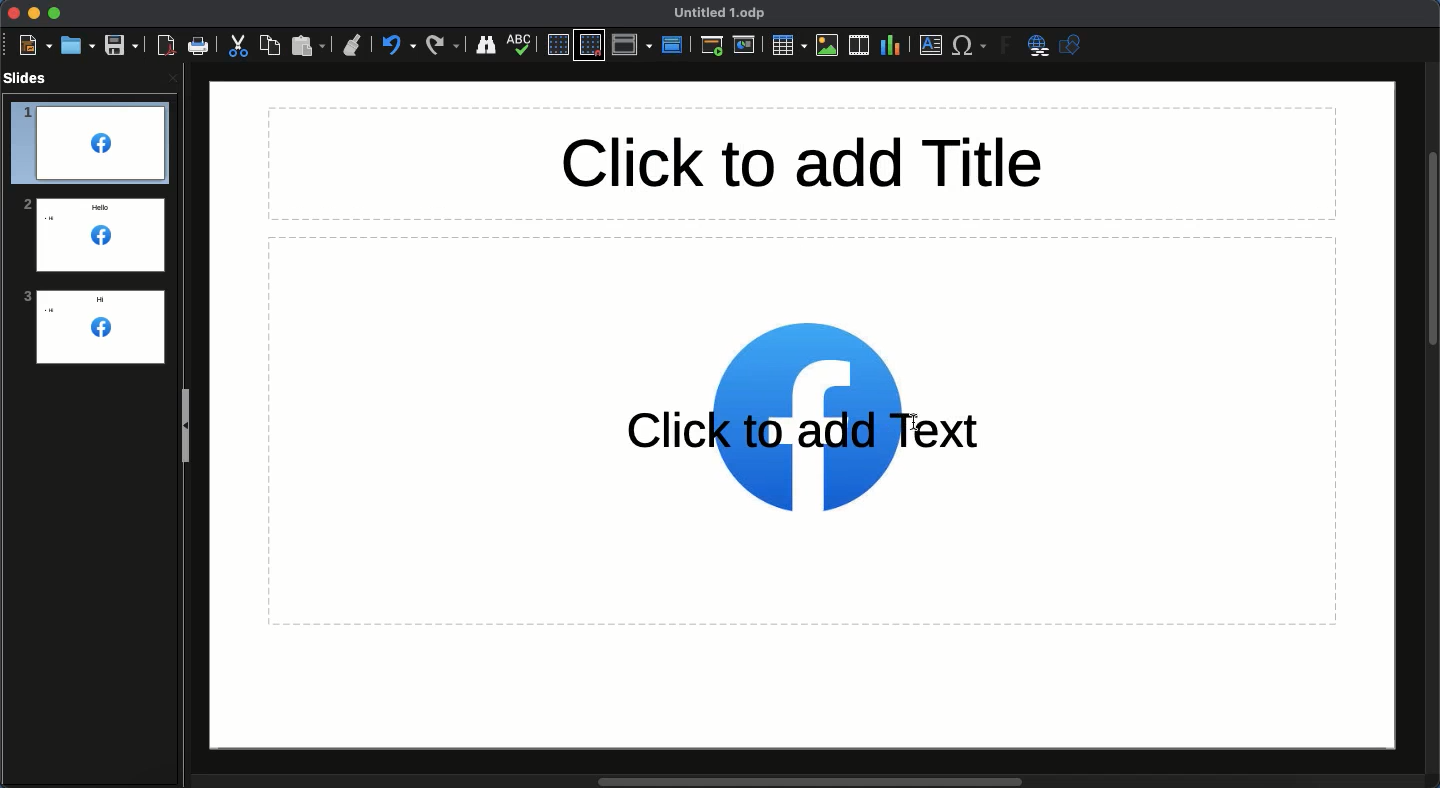 The width and height of the screenshot is (1440, 788). I want to click on Title, so click(807, 163).